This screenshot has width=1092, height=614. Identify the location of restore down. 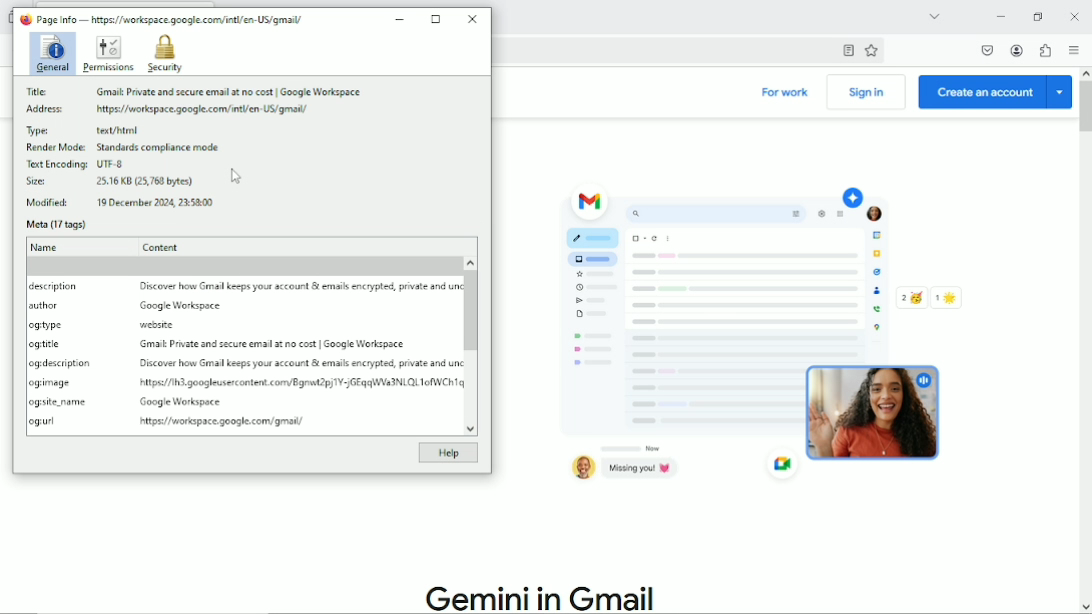
(1038, 14).